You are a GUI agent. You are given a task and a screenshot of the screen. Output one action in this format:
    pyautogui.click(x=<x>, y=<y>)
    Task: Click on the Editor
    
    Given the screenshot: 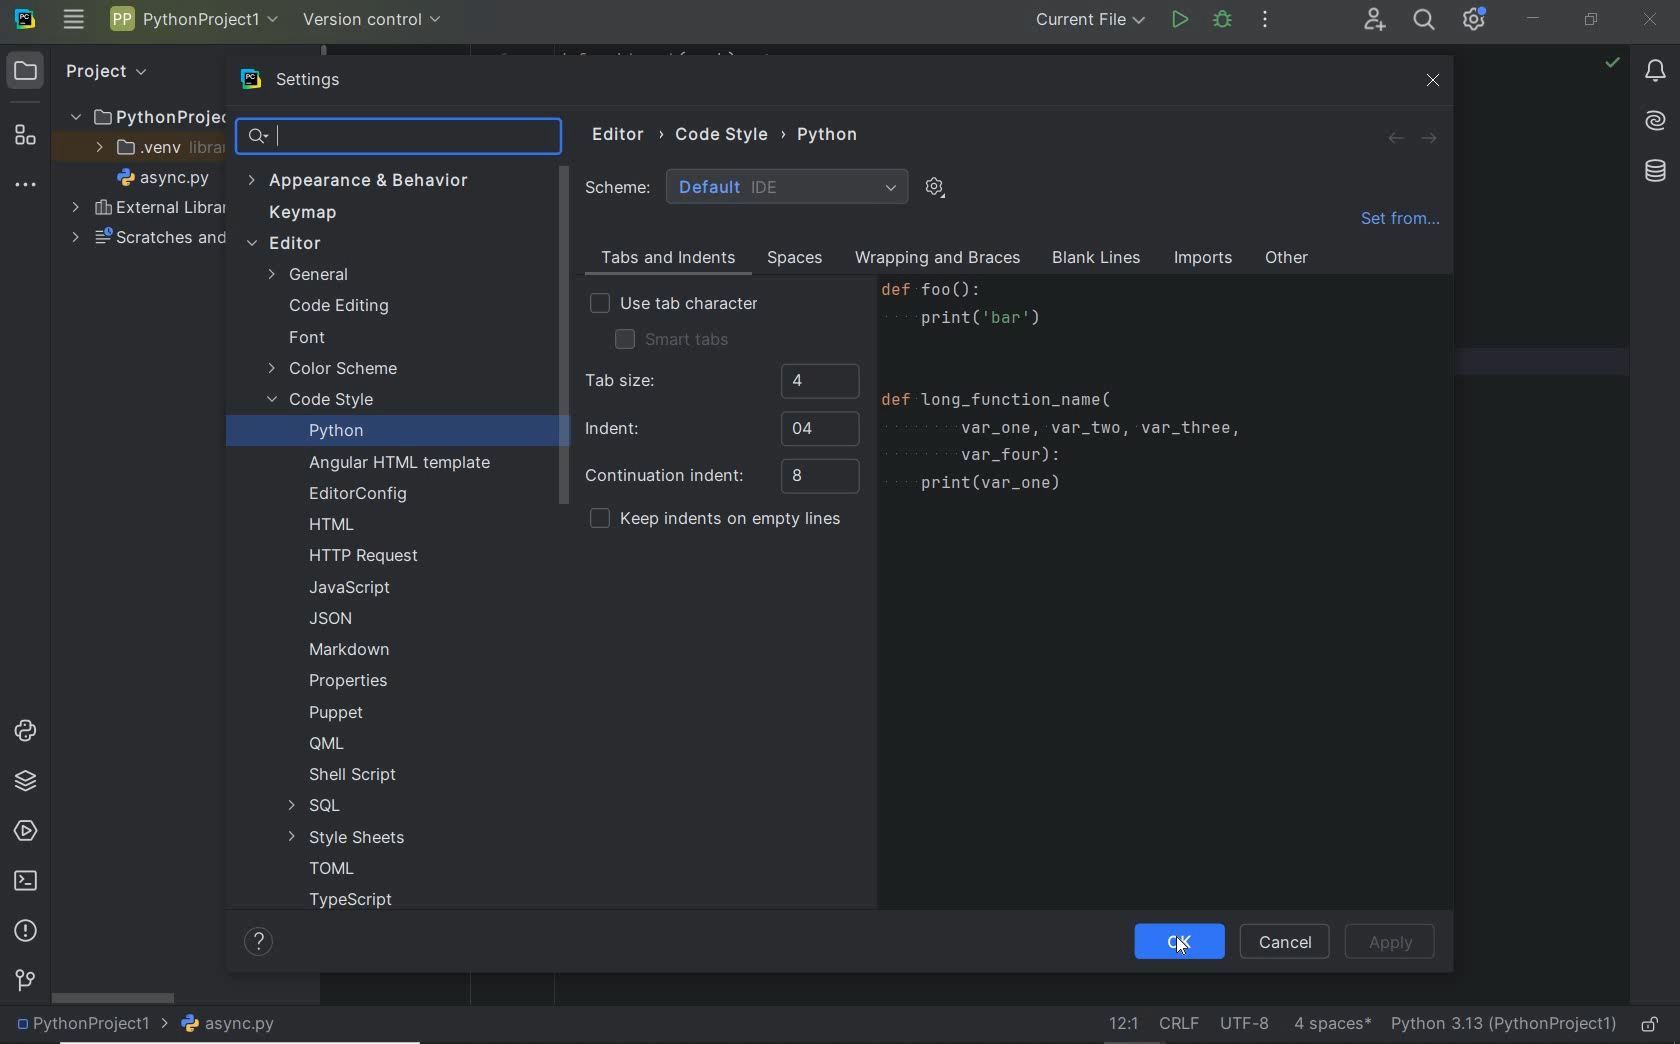 What is the action you would take?
    pyautogui.click(x=627, y=135)
    